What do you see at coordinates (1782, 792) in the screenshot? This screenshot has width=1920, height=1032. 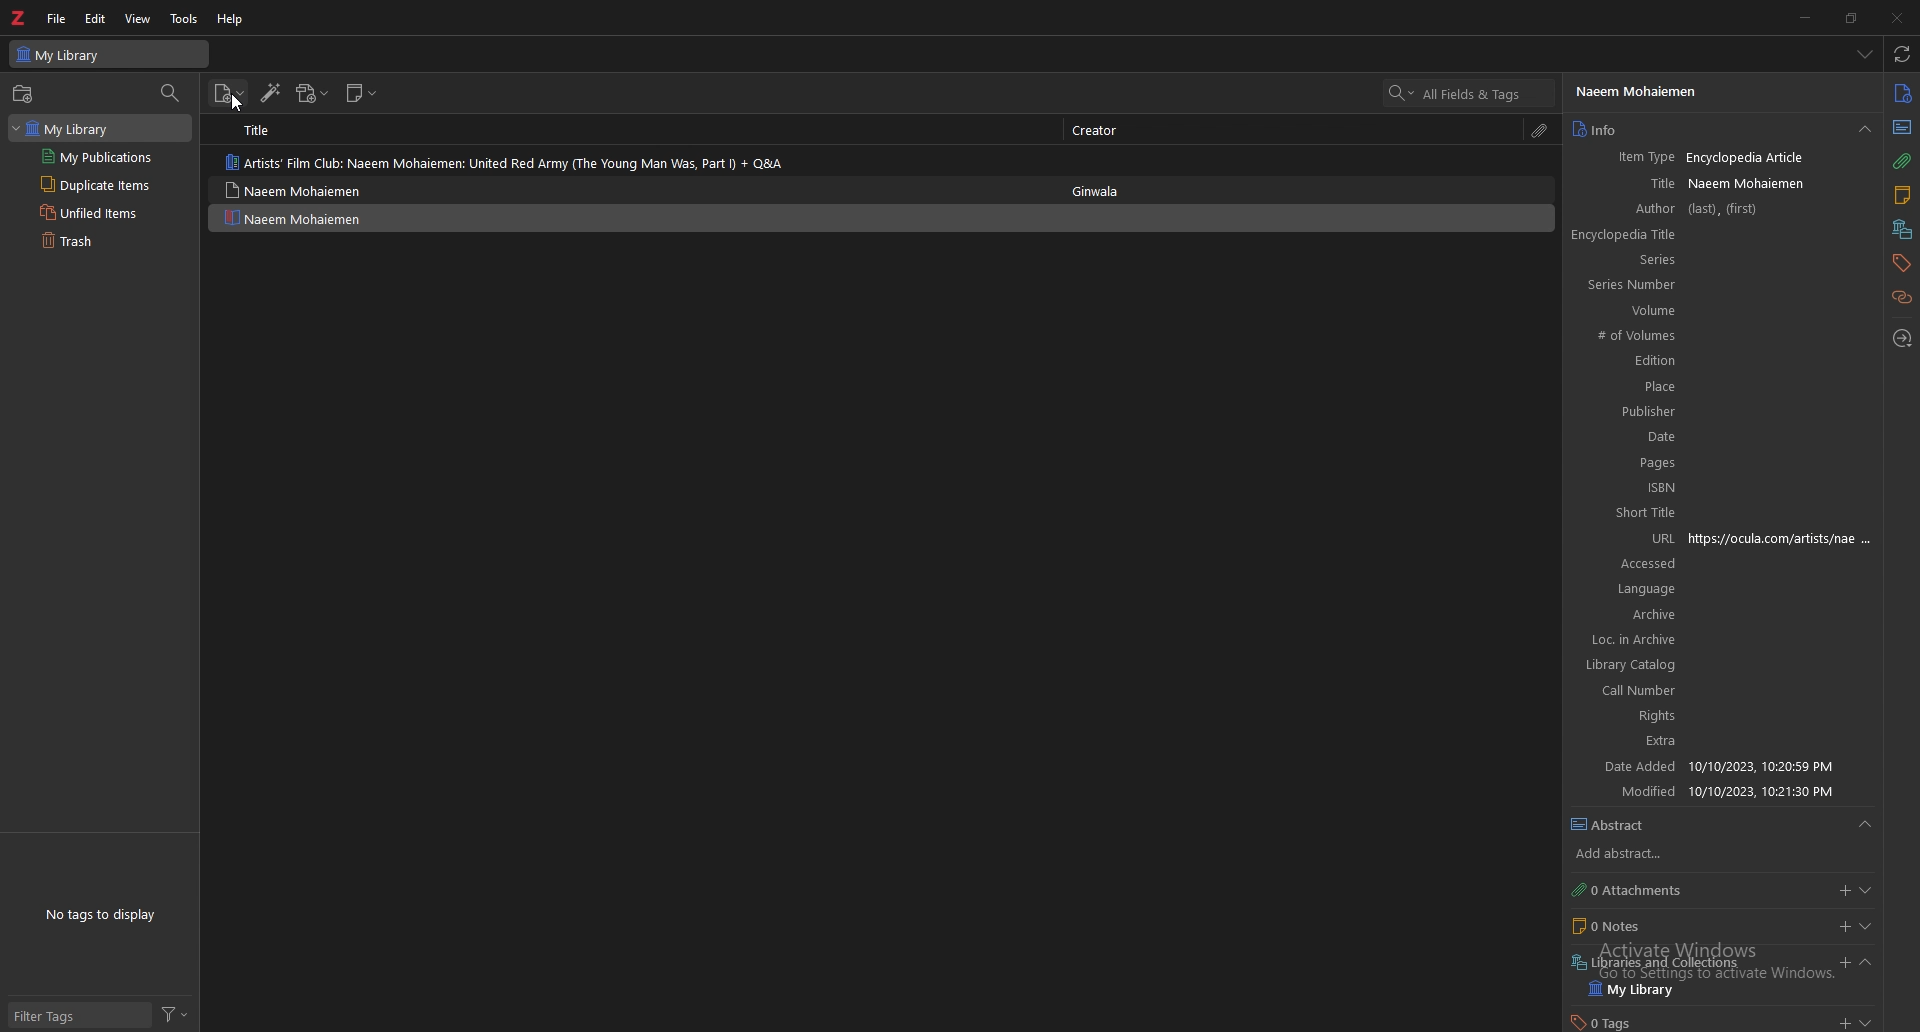 I see `modified input` at bounding box center [1782, 792].